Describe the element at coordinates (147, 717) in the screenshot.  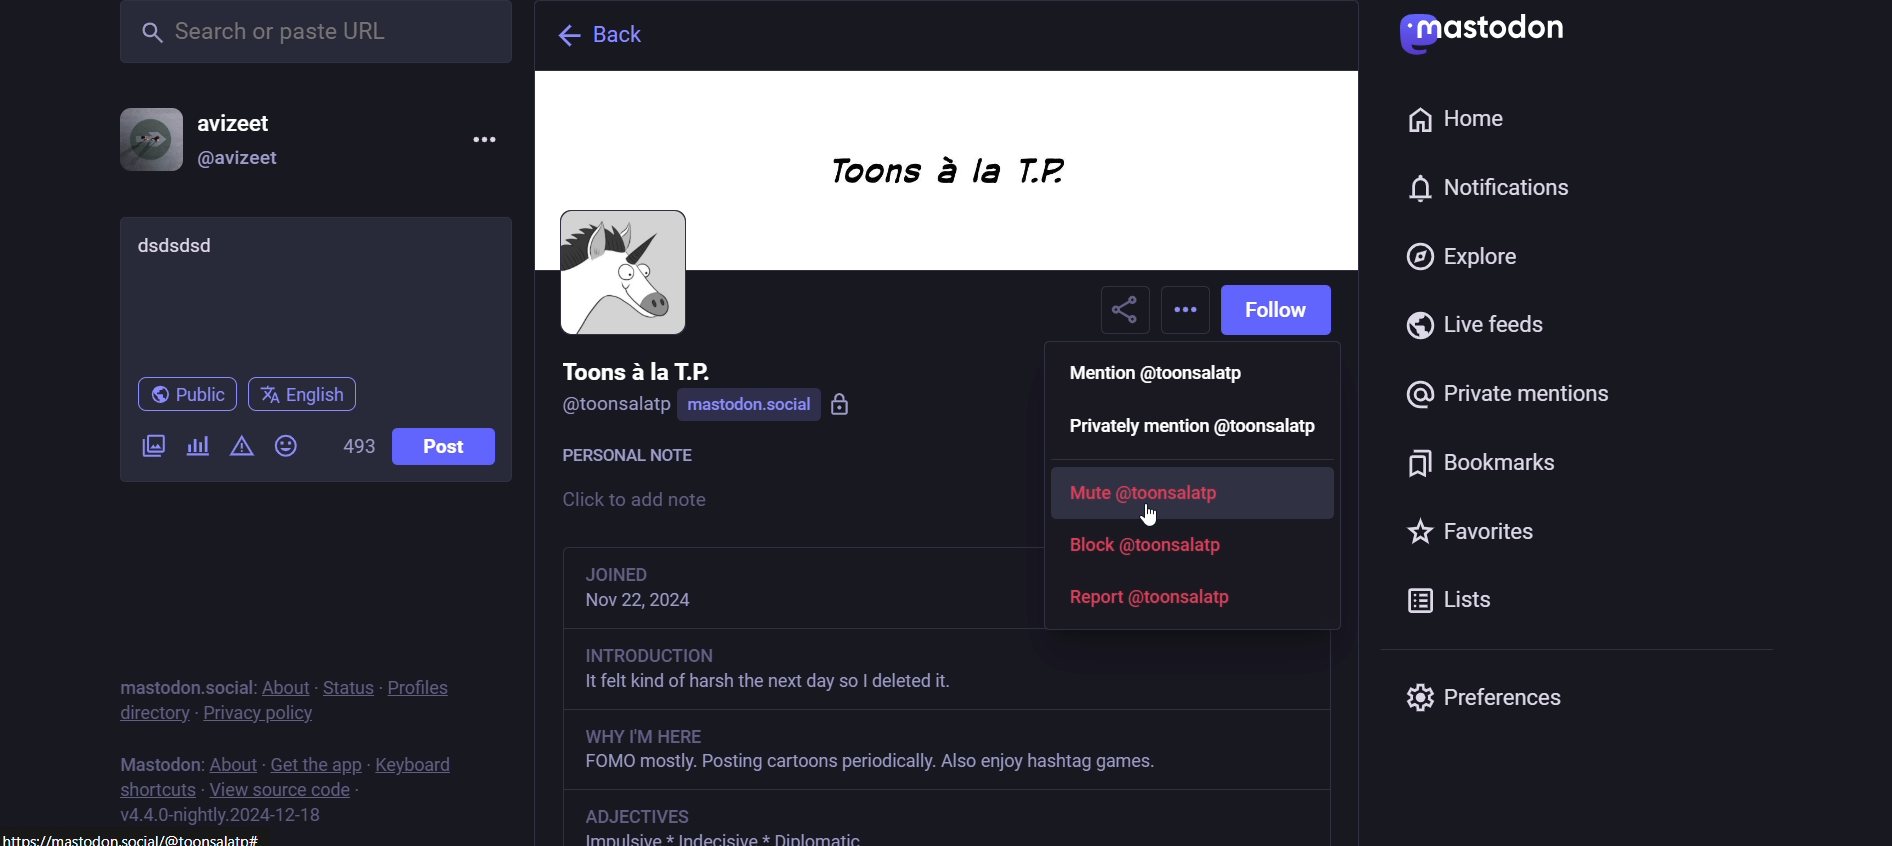
I see `directory` at that location.